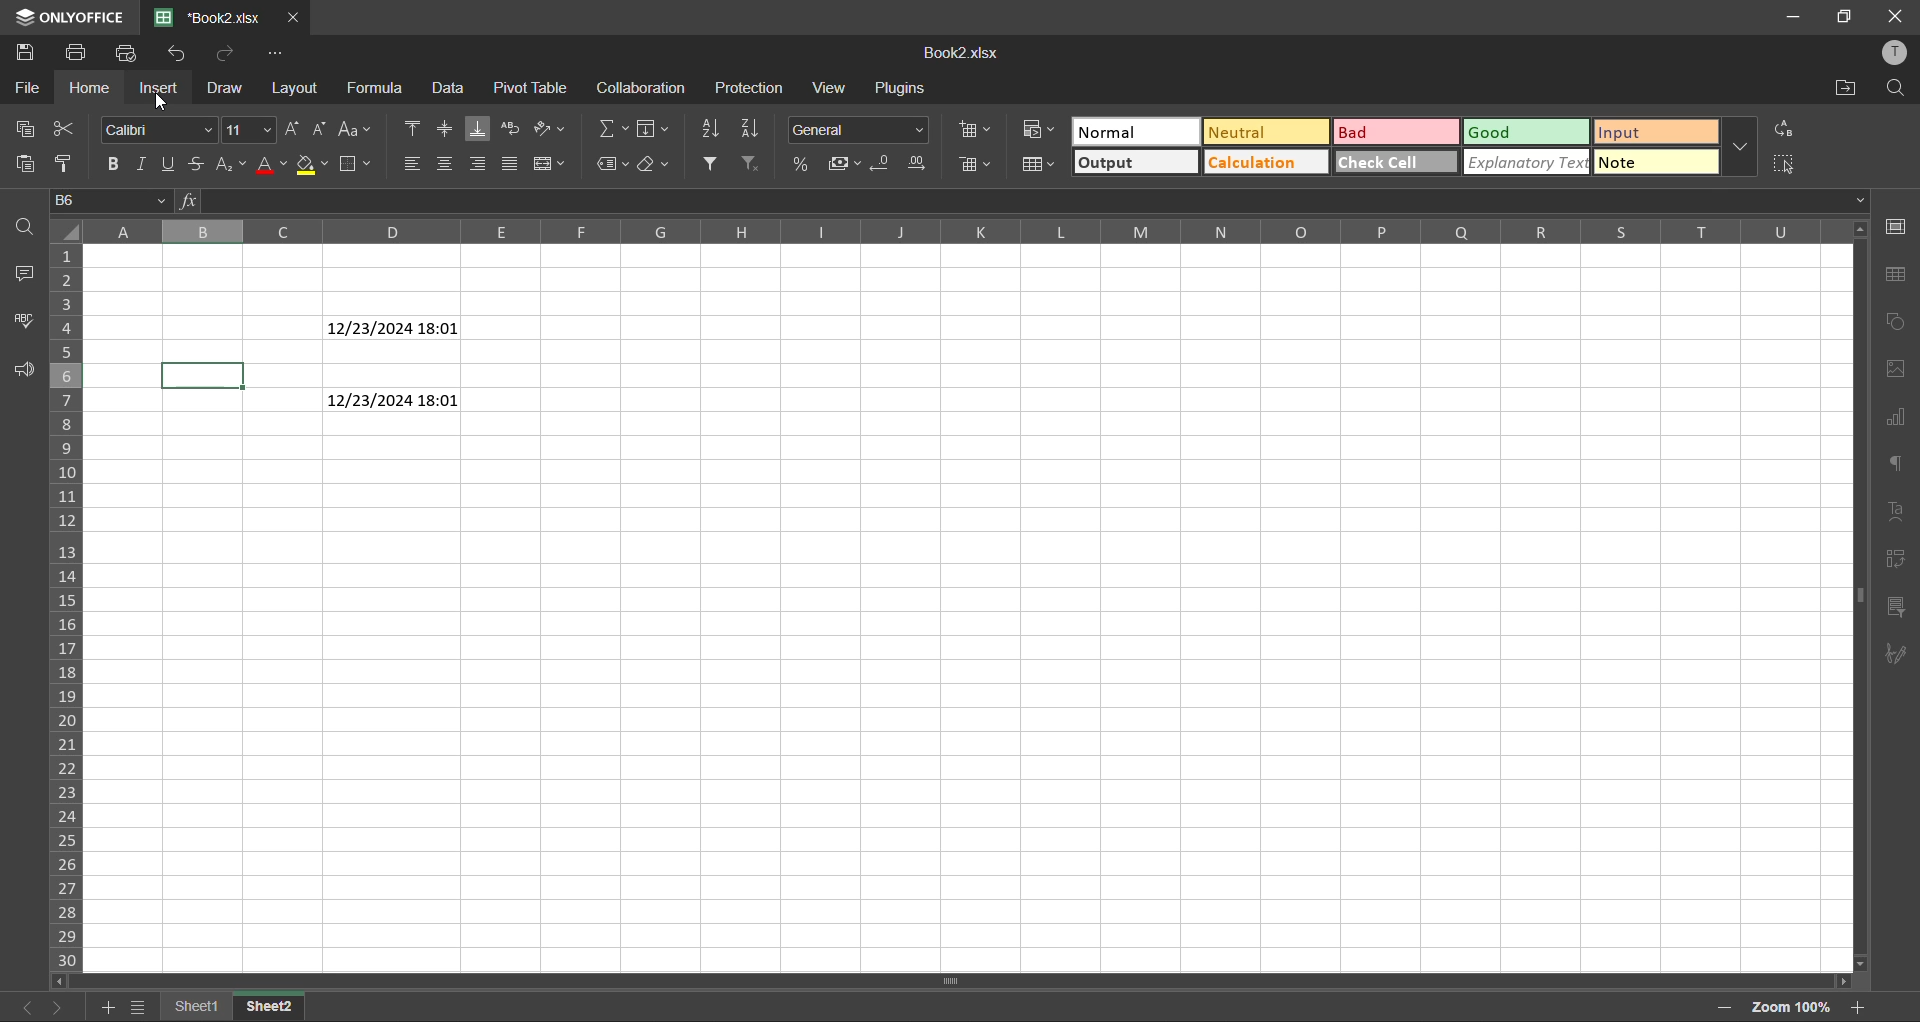  I want to click on table, so click(1896, 276).